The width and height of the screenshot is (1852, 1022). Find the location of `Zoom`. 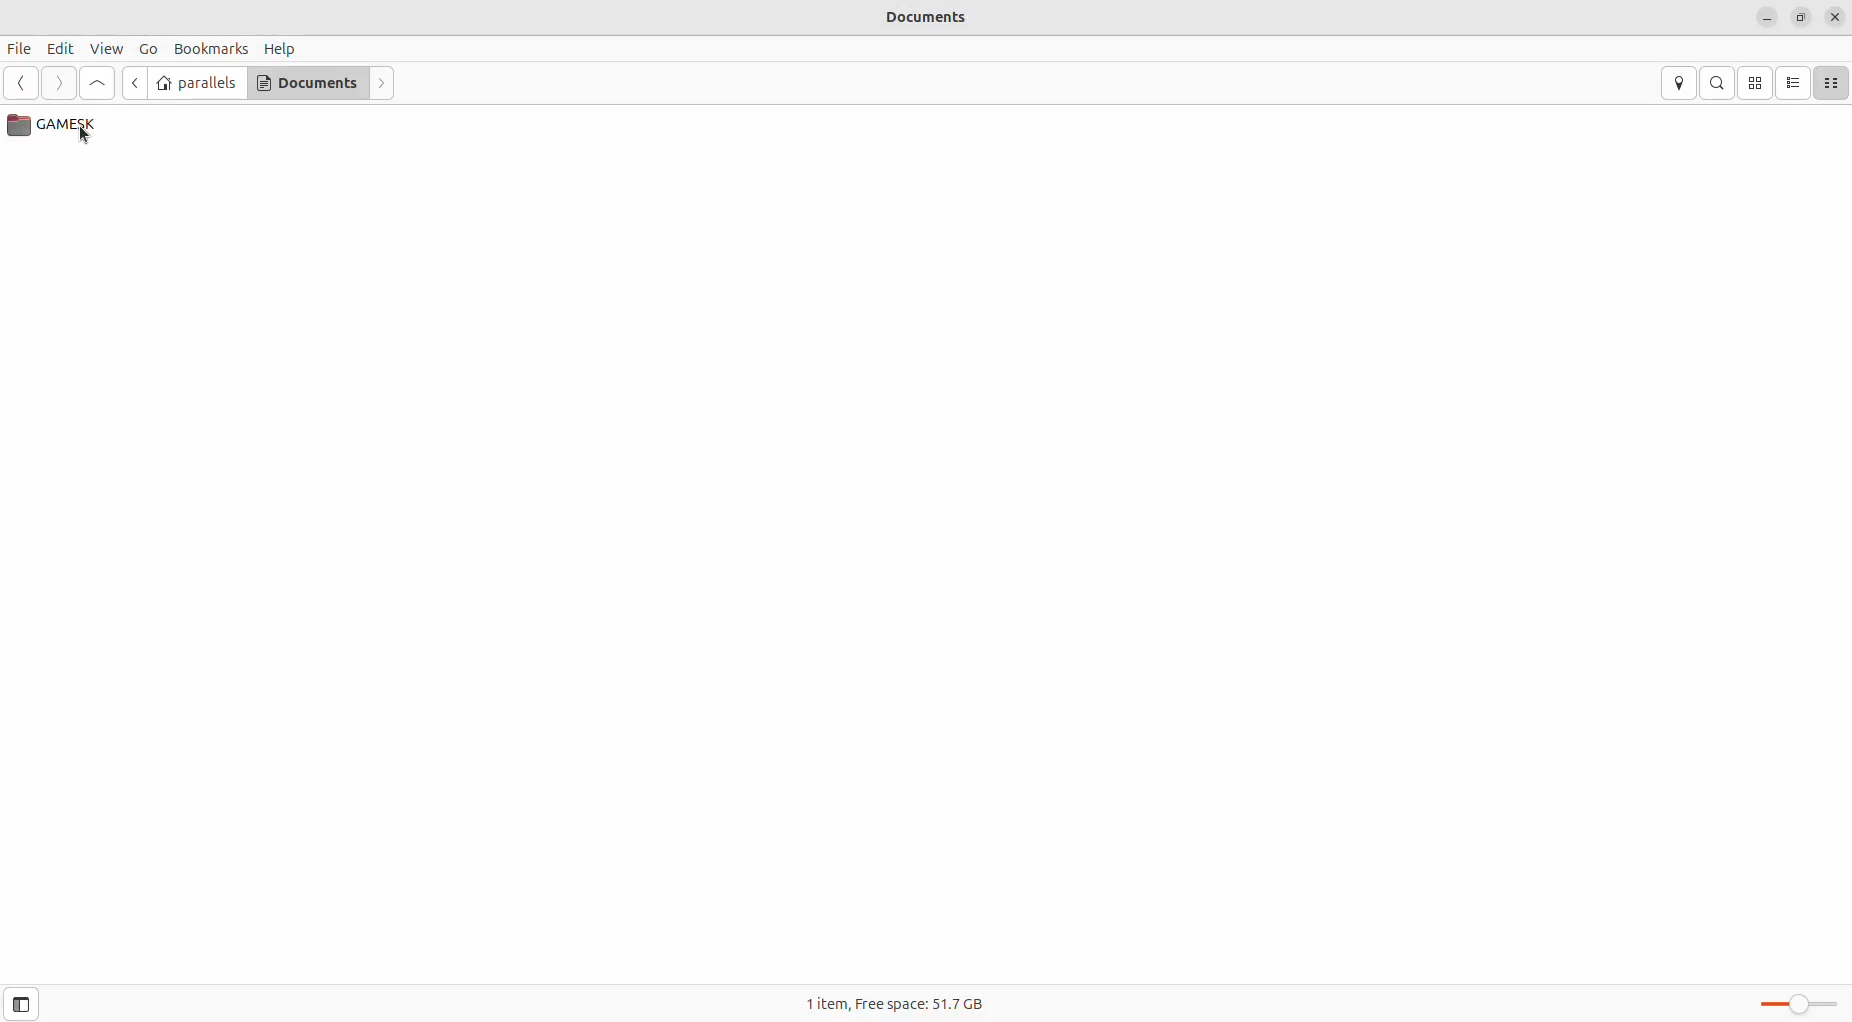

Zoom is located at coordinates (1786, 1005).